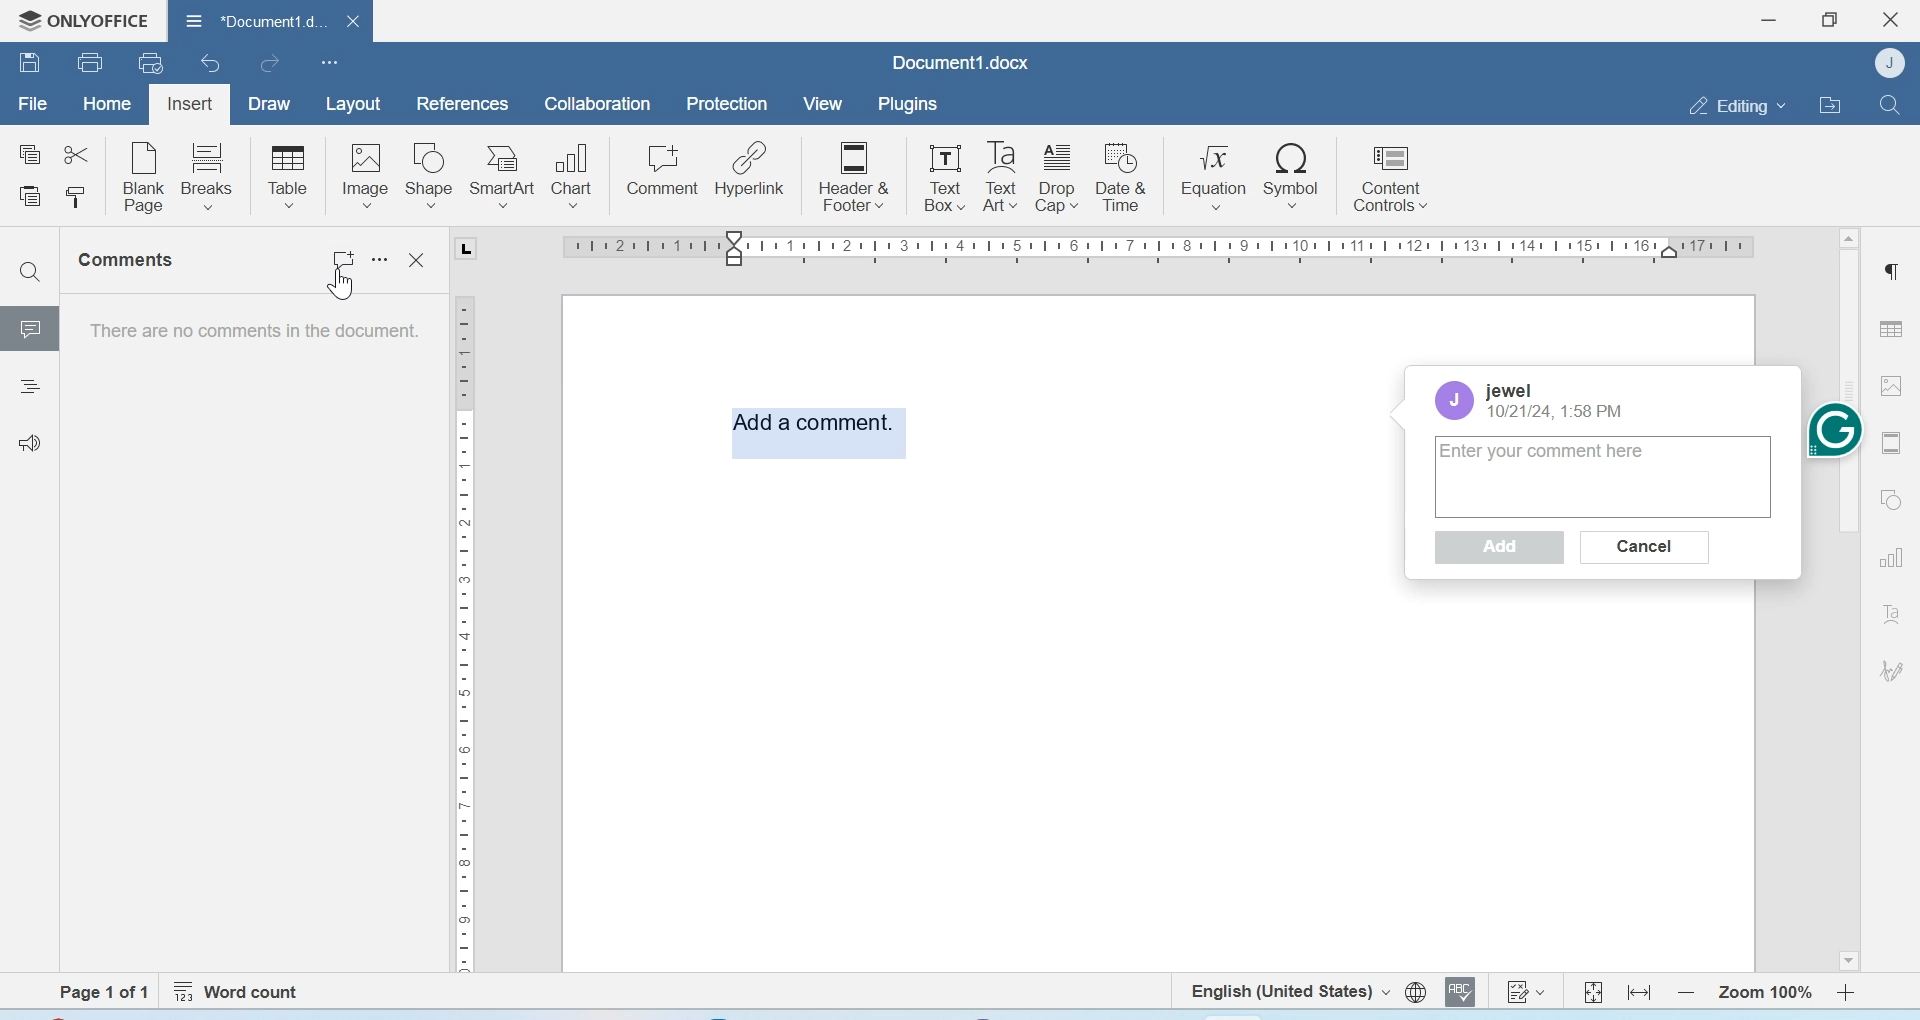 The width and height of the screenshot is (1920, 1020). Describe the element at coordinates (1893, 20) in the screenshot. I see `Close` at that location.